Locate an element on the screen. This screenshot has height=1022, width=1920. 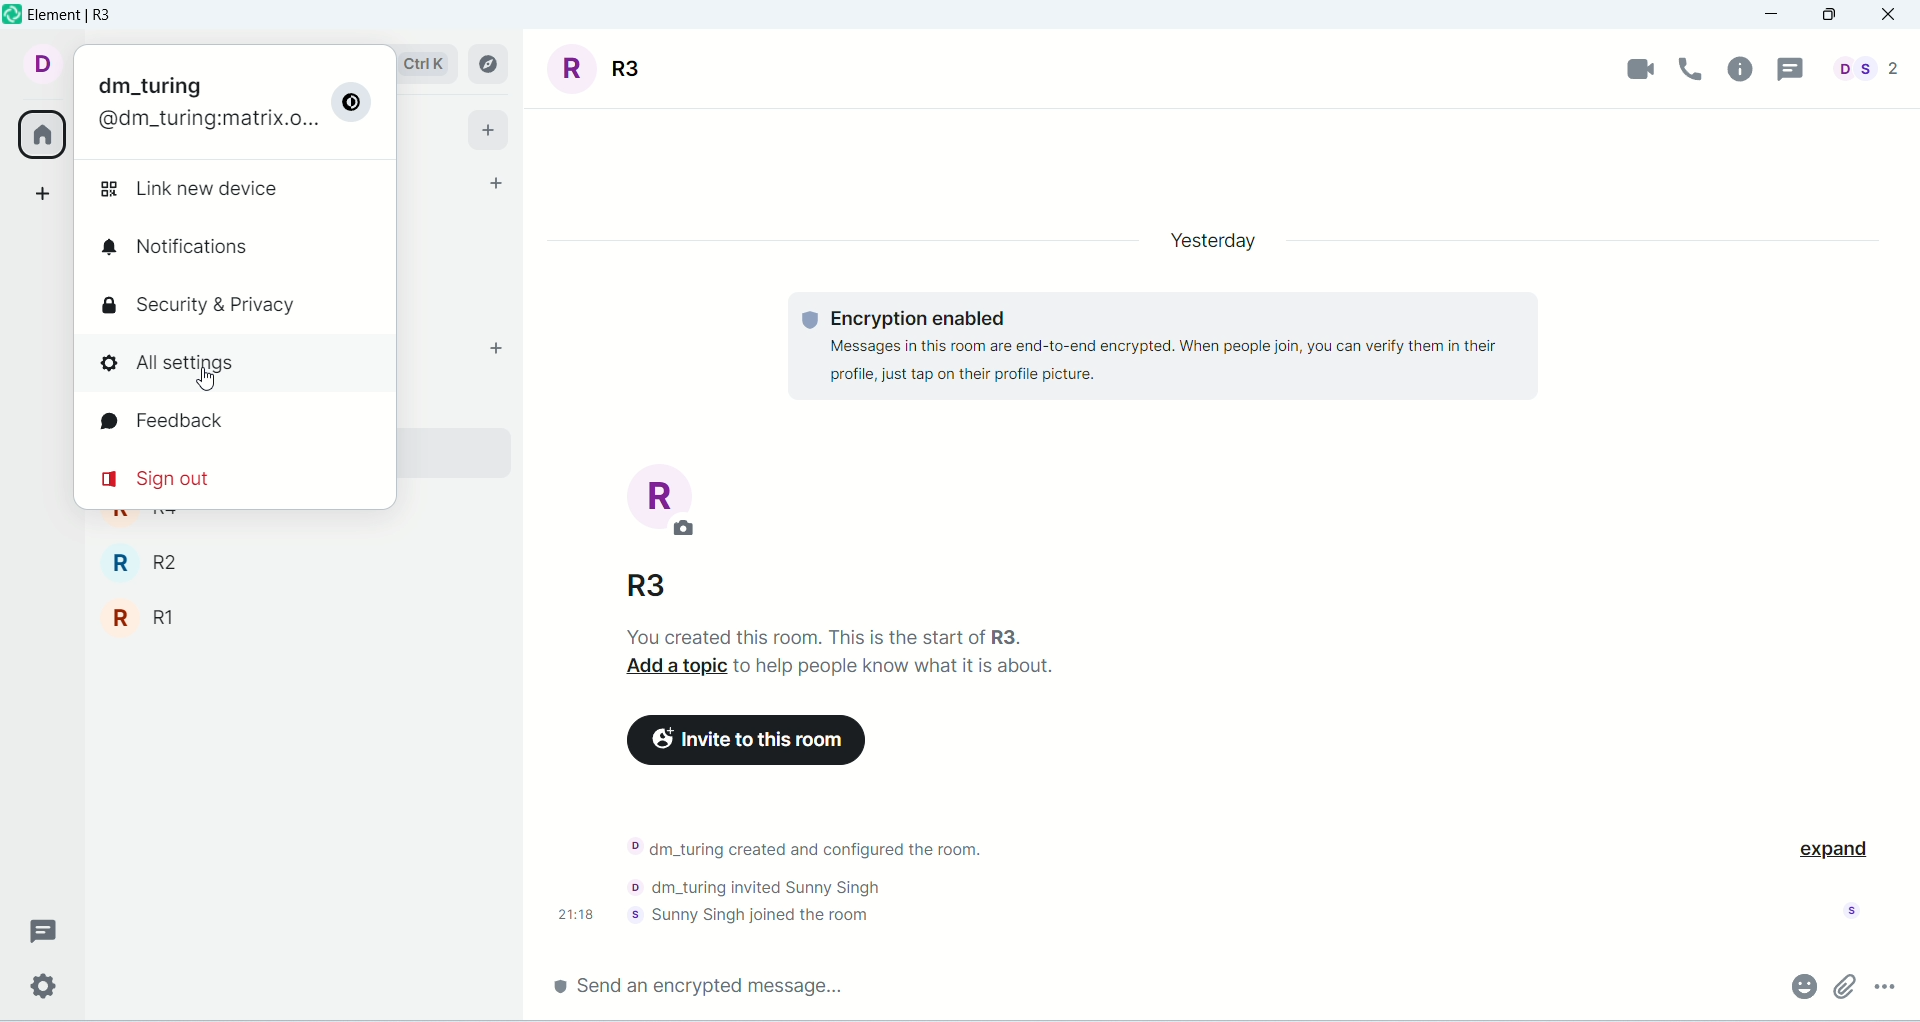
link new device is located at coordinates (211, 185).